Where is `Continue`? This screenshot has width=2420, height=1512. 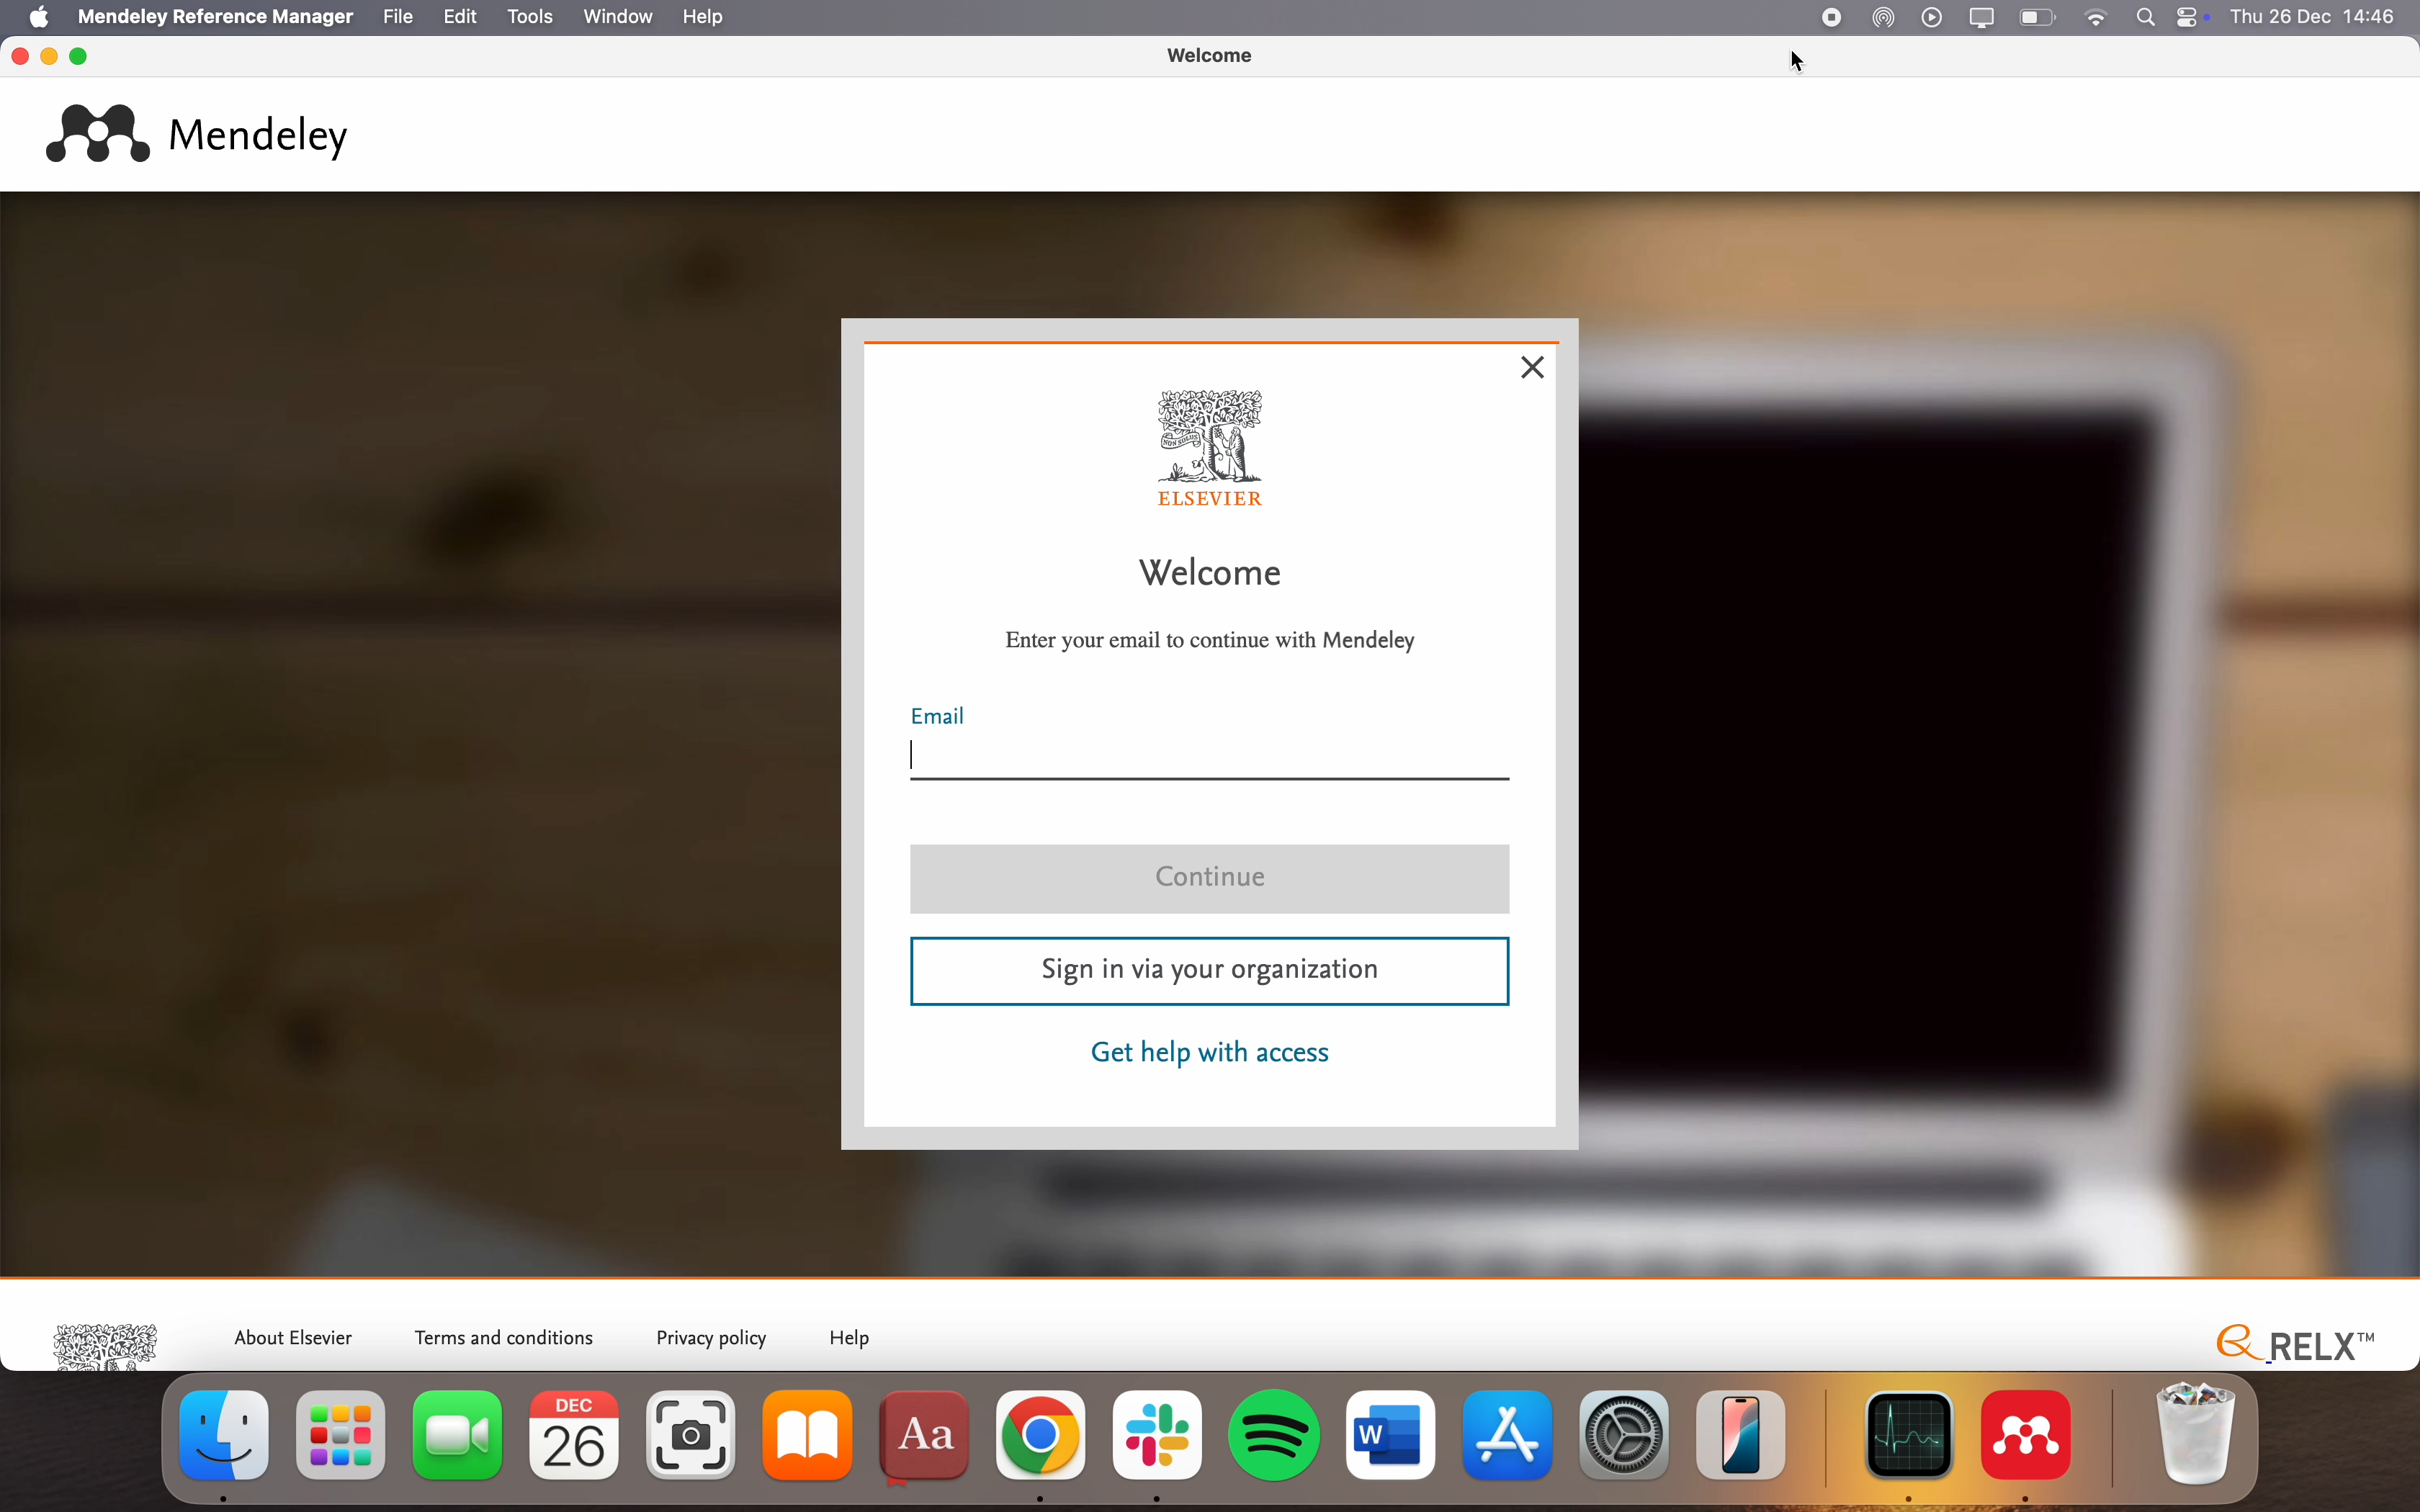
Continue is located at coordinates (1213, 882).